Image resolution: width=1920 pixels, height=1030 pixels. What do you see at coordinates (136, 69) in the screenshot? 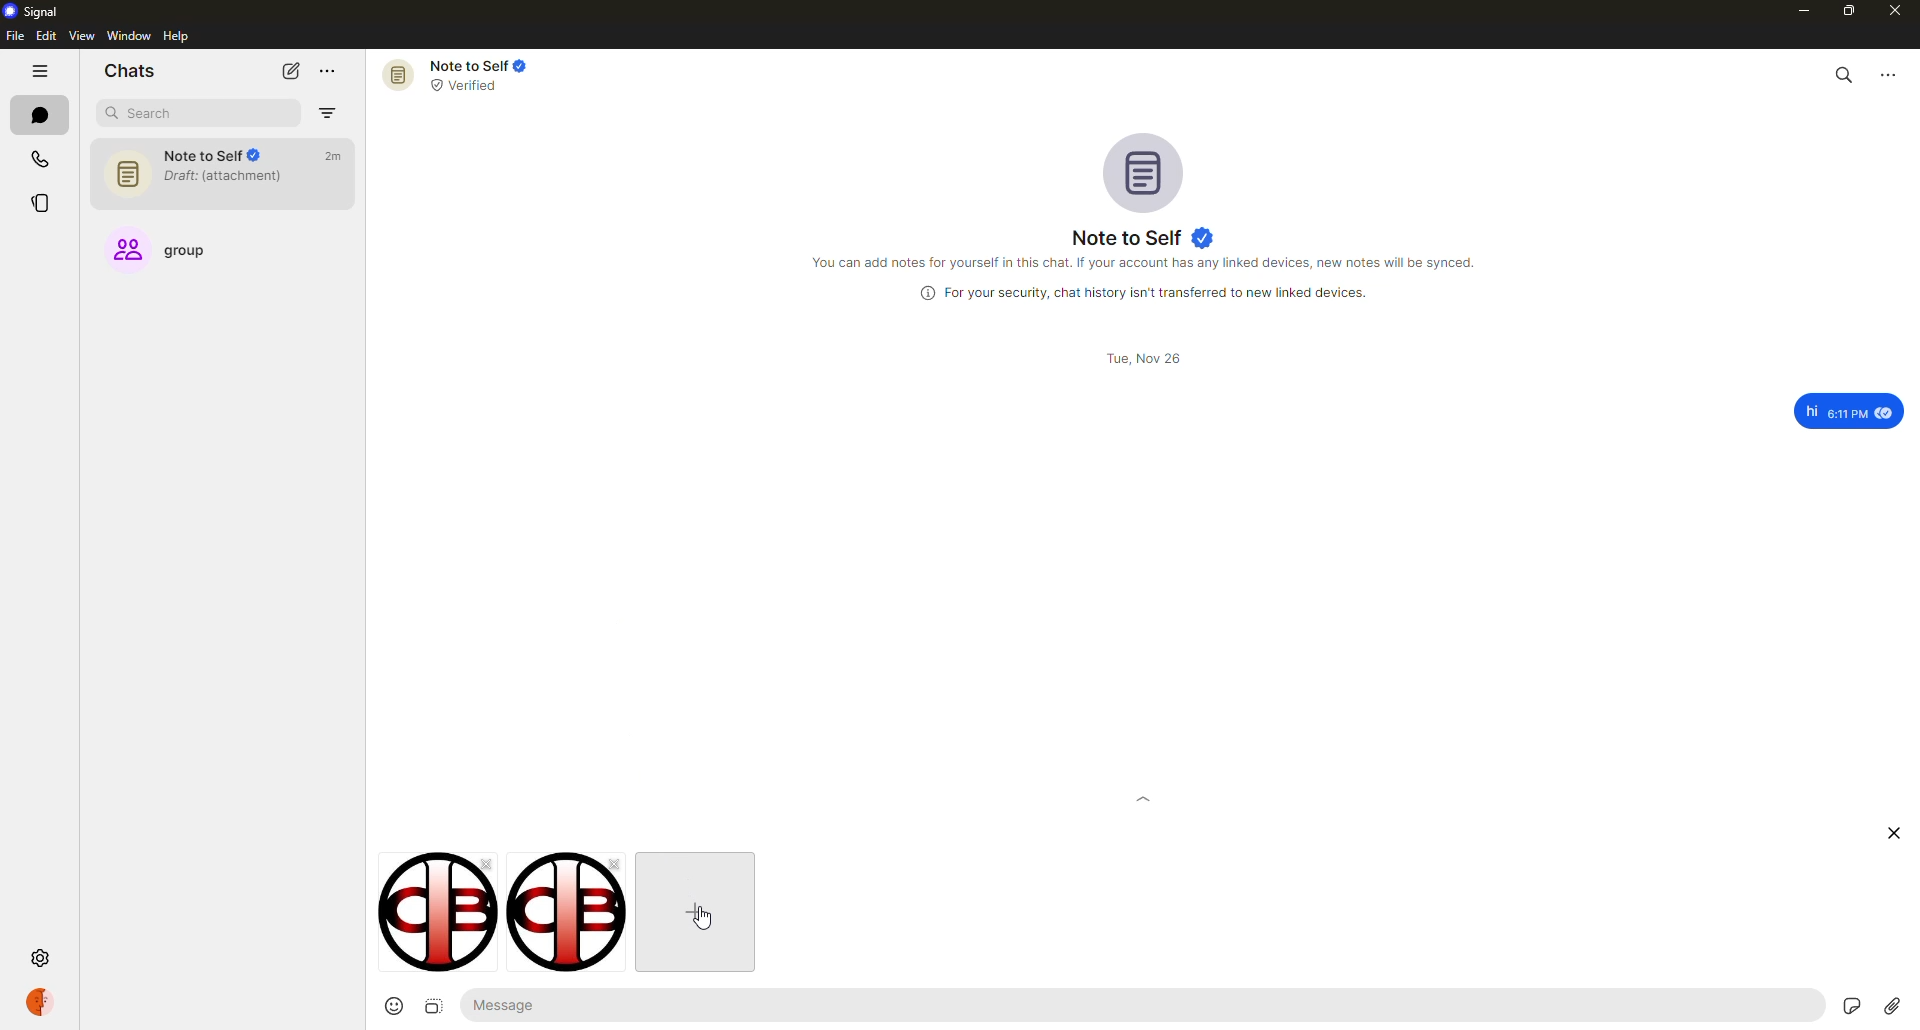
I see `chats` at bounding box center [136, 69].